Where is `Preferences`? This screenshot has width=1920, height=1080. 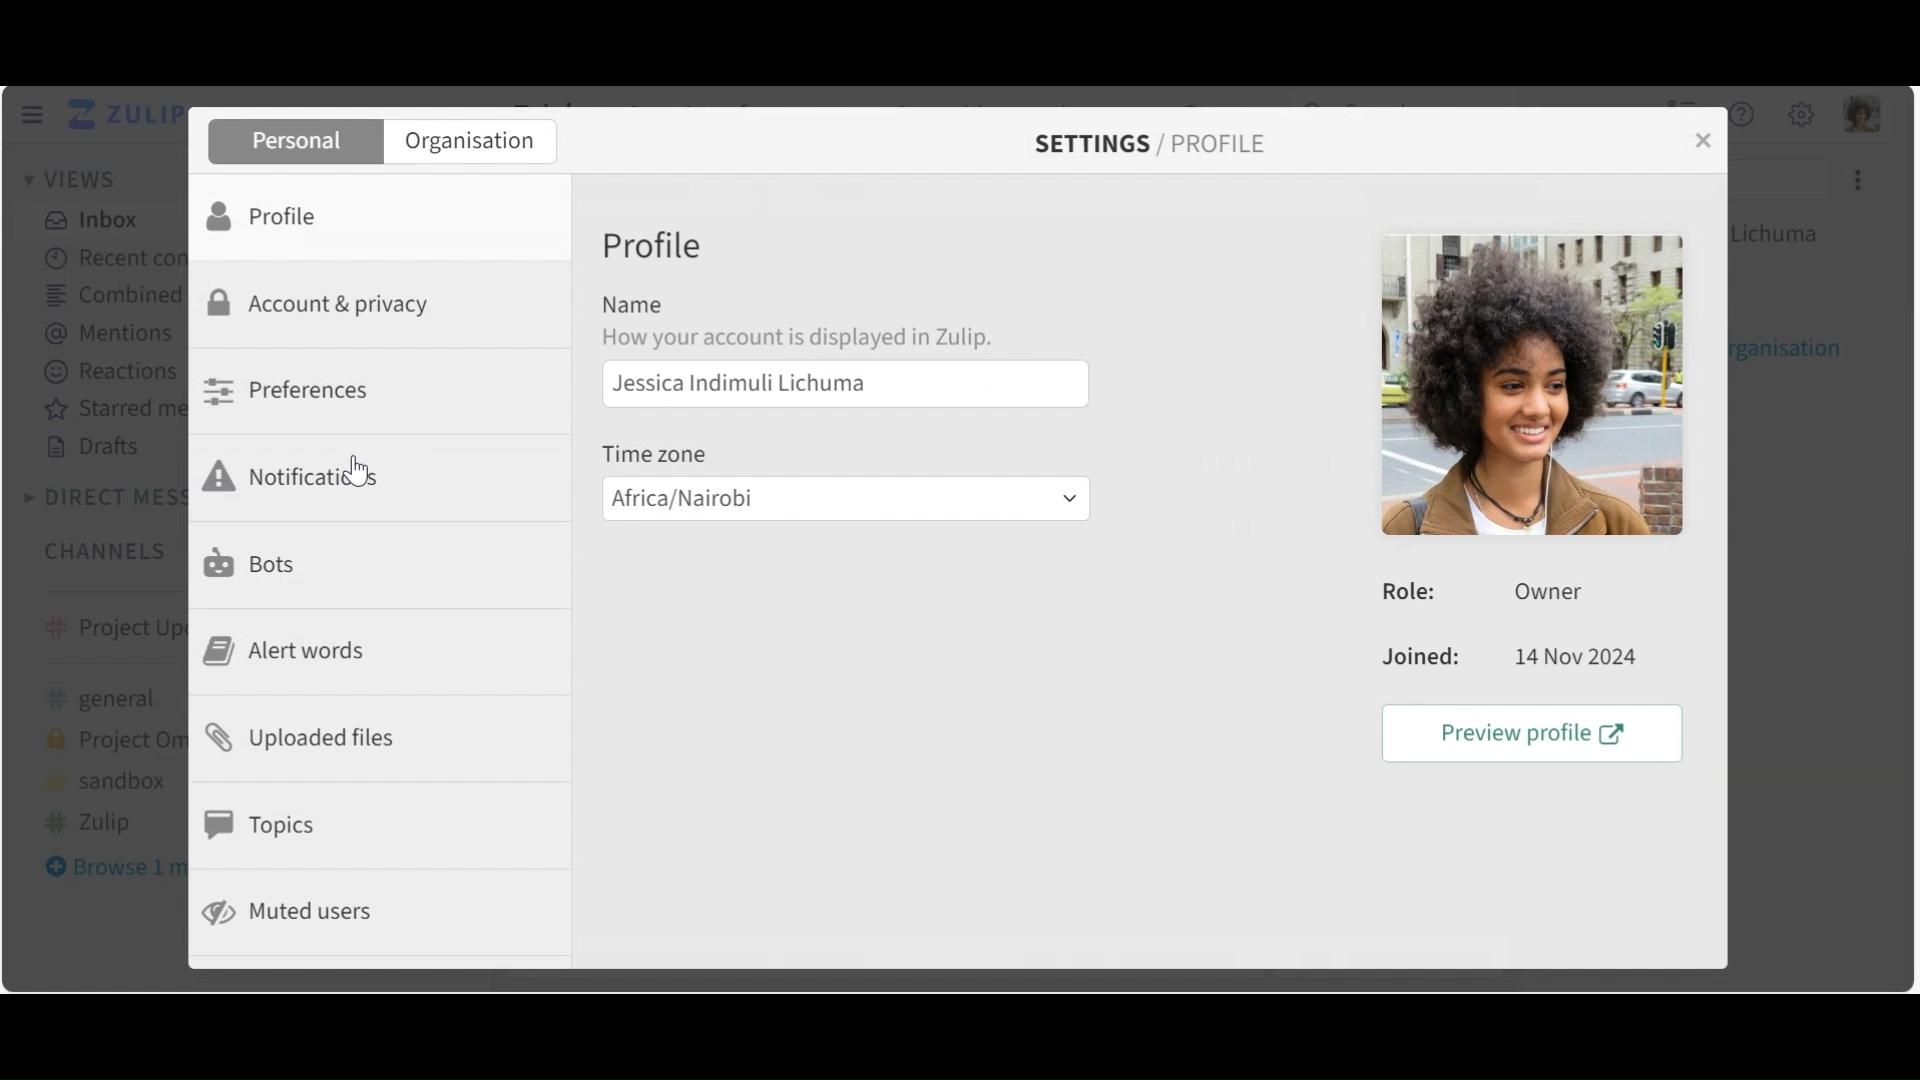 Preferences is located at coordinates (292, 390).